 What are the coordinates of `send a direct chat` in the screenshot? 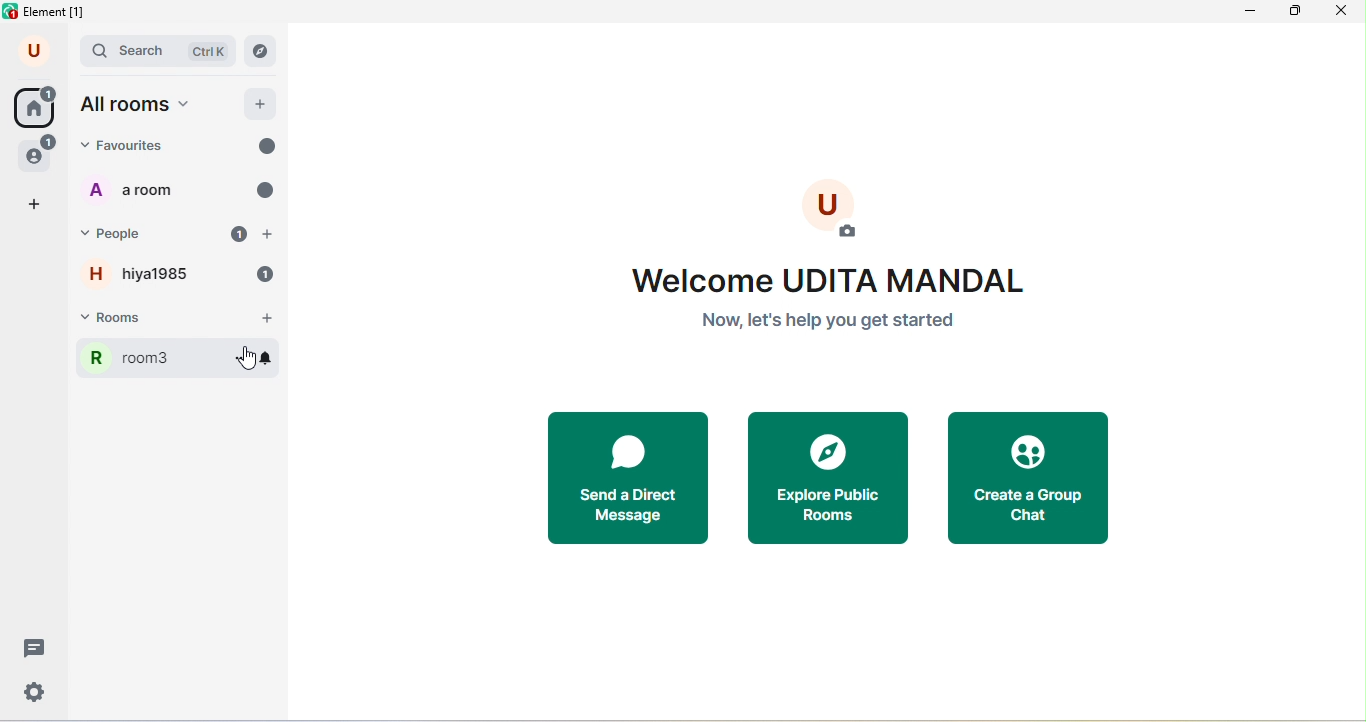 It's located at (635, 480).